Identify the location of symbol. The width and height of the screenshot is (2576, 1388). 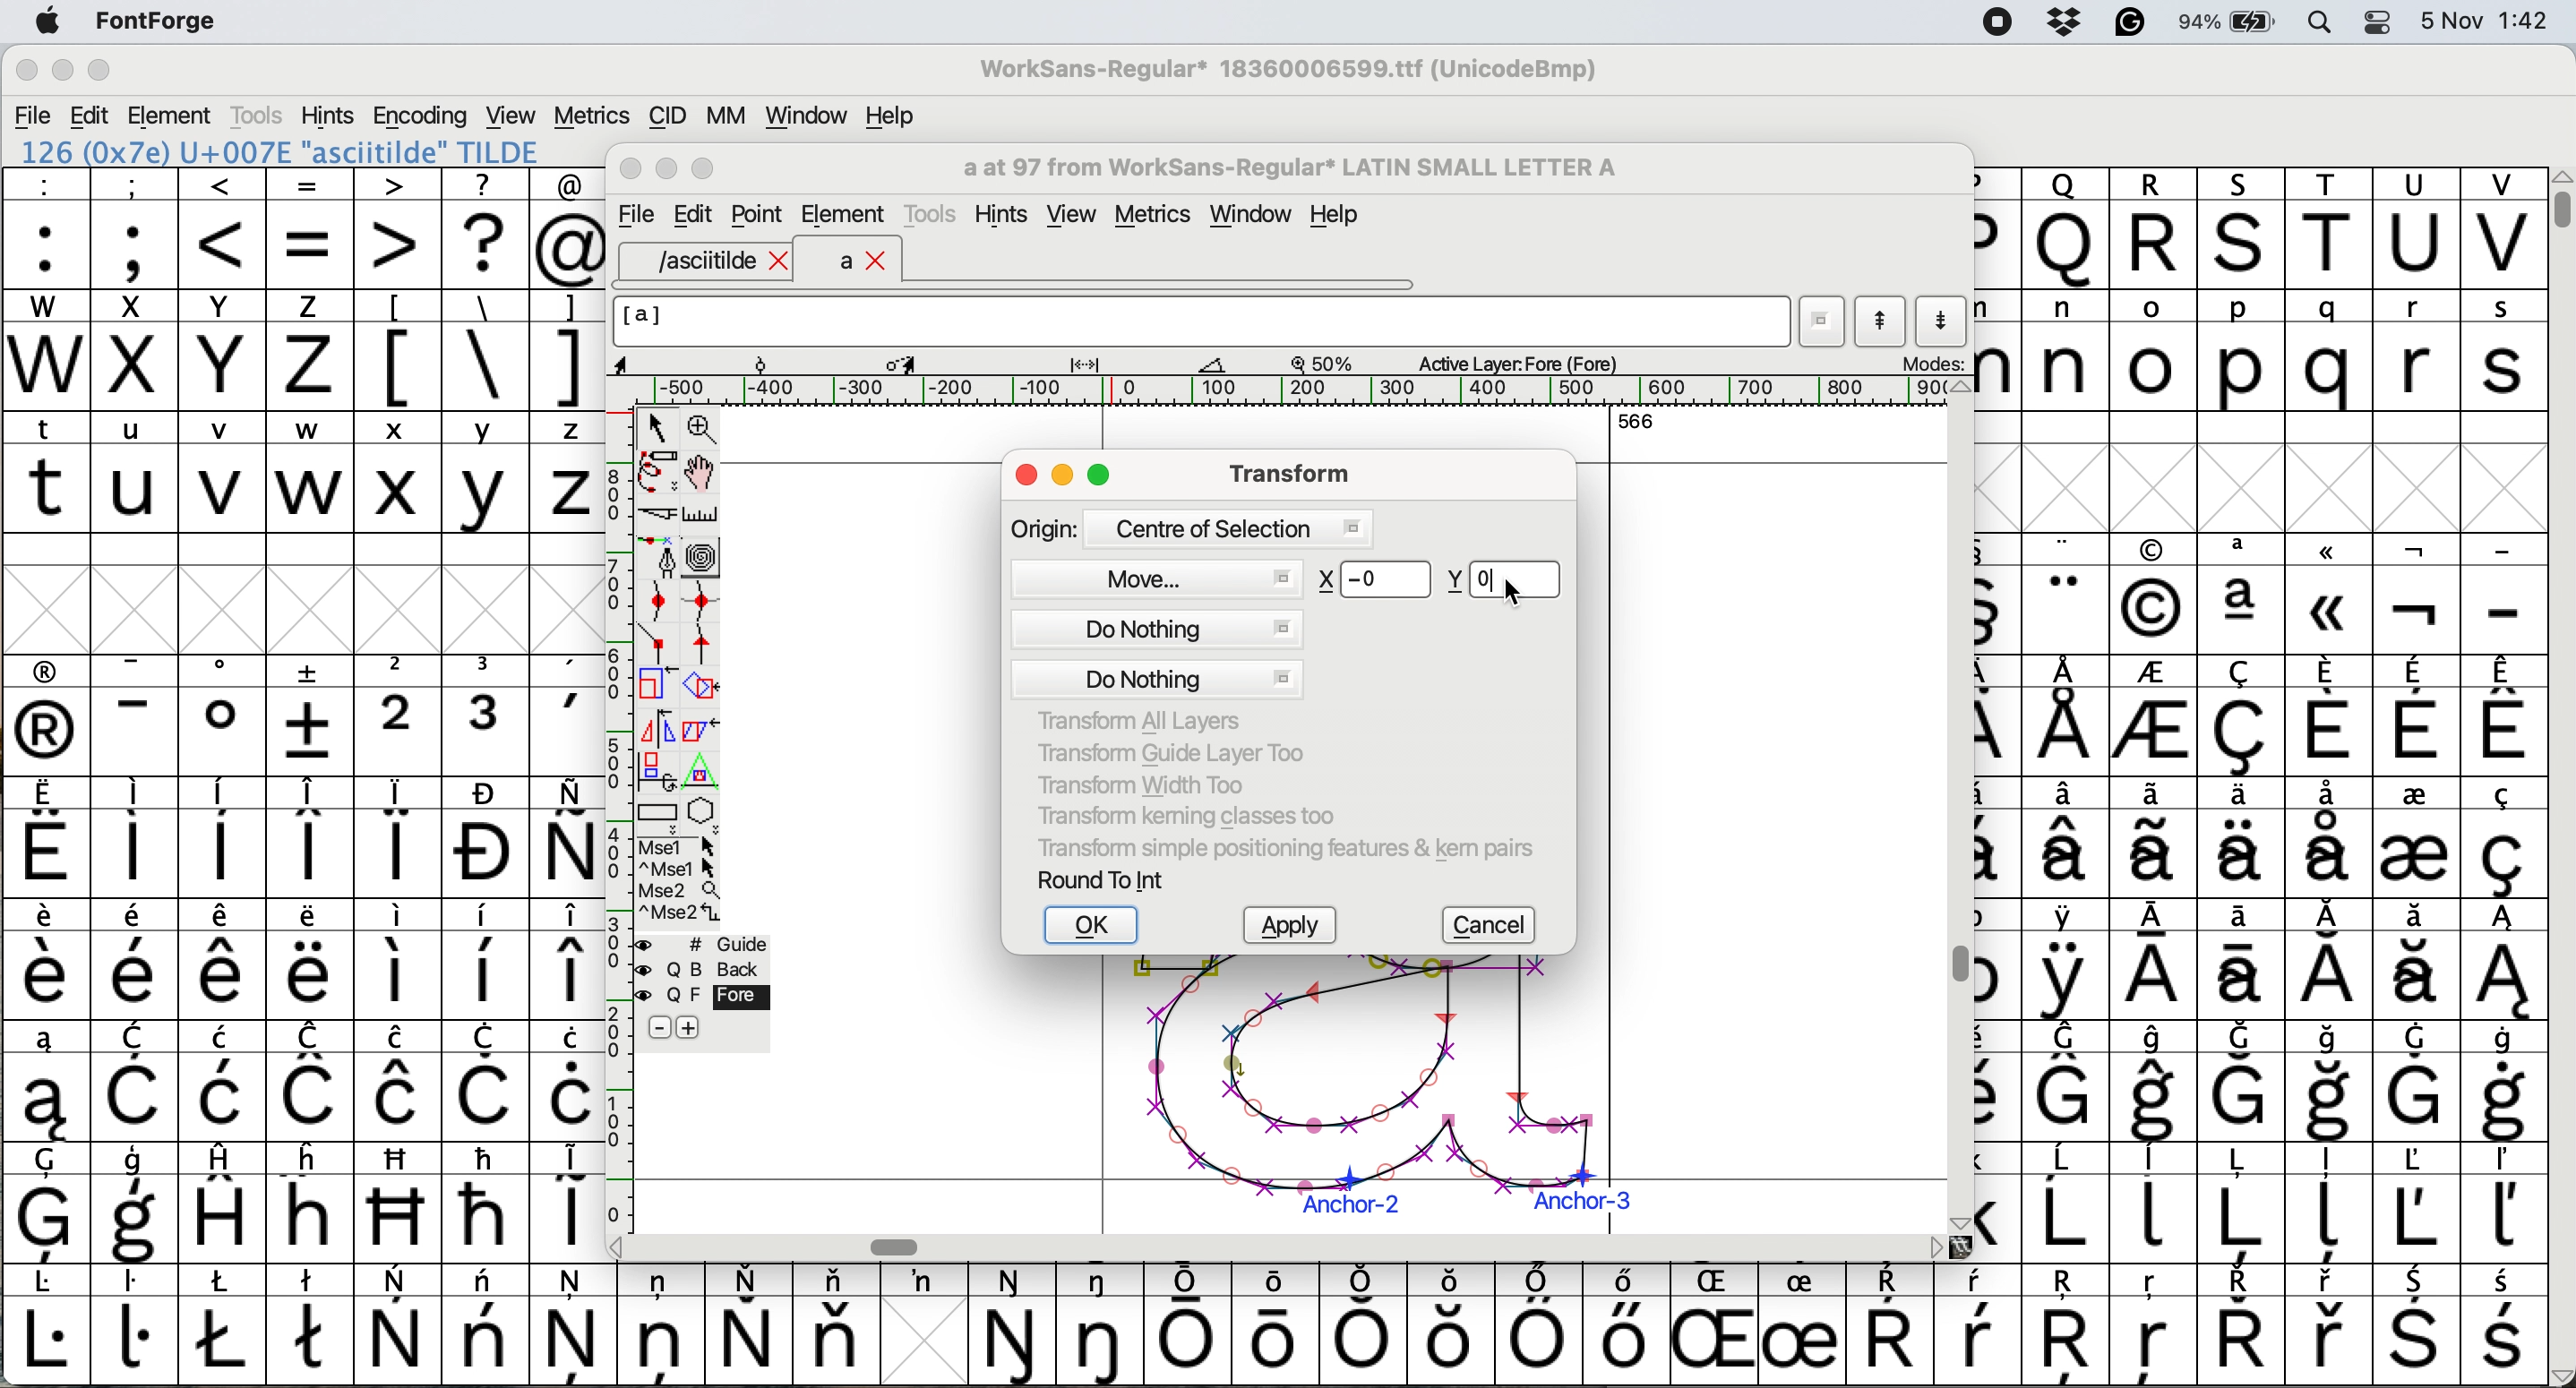
(568, 716).